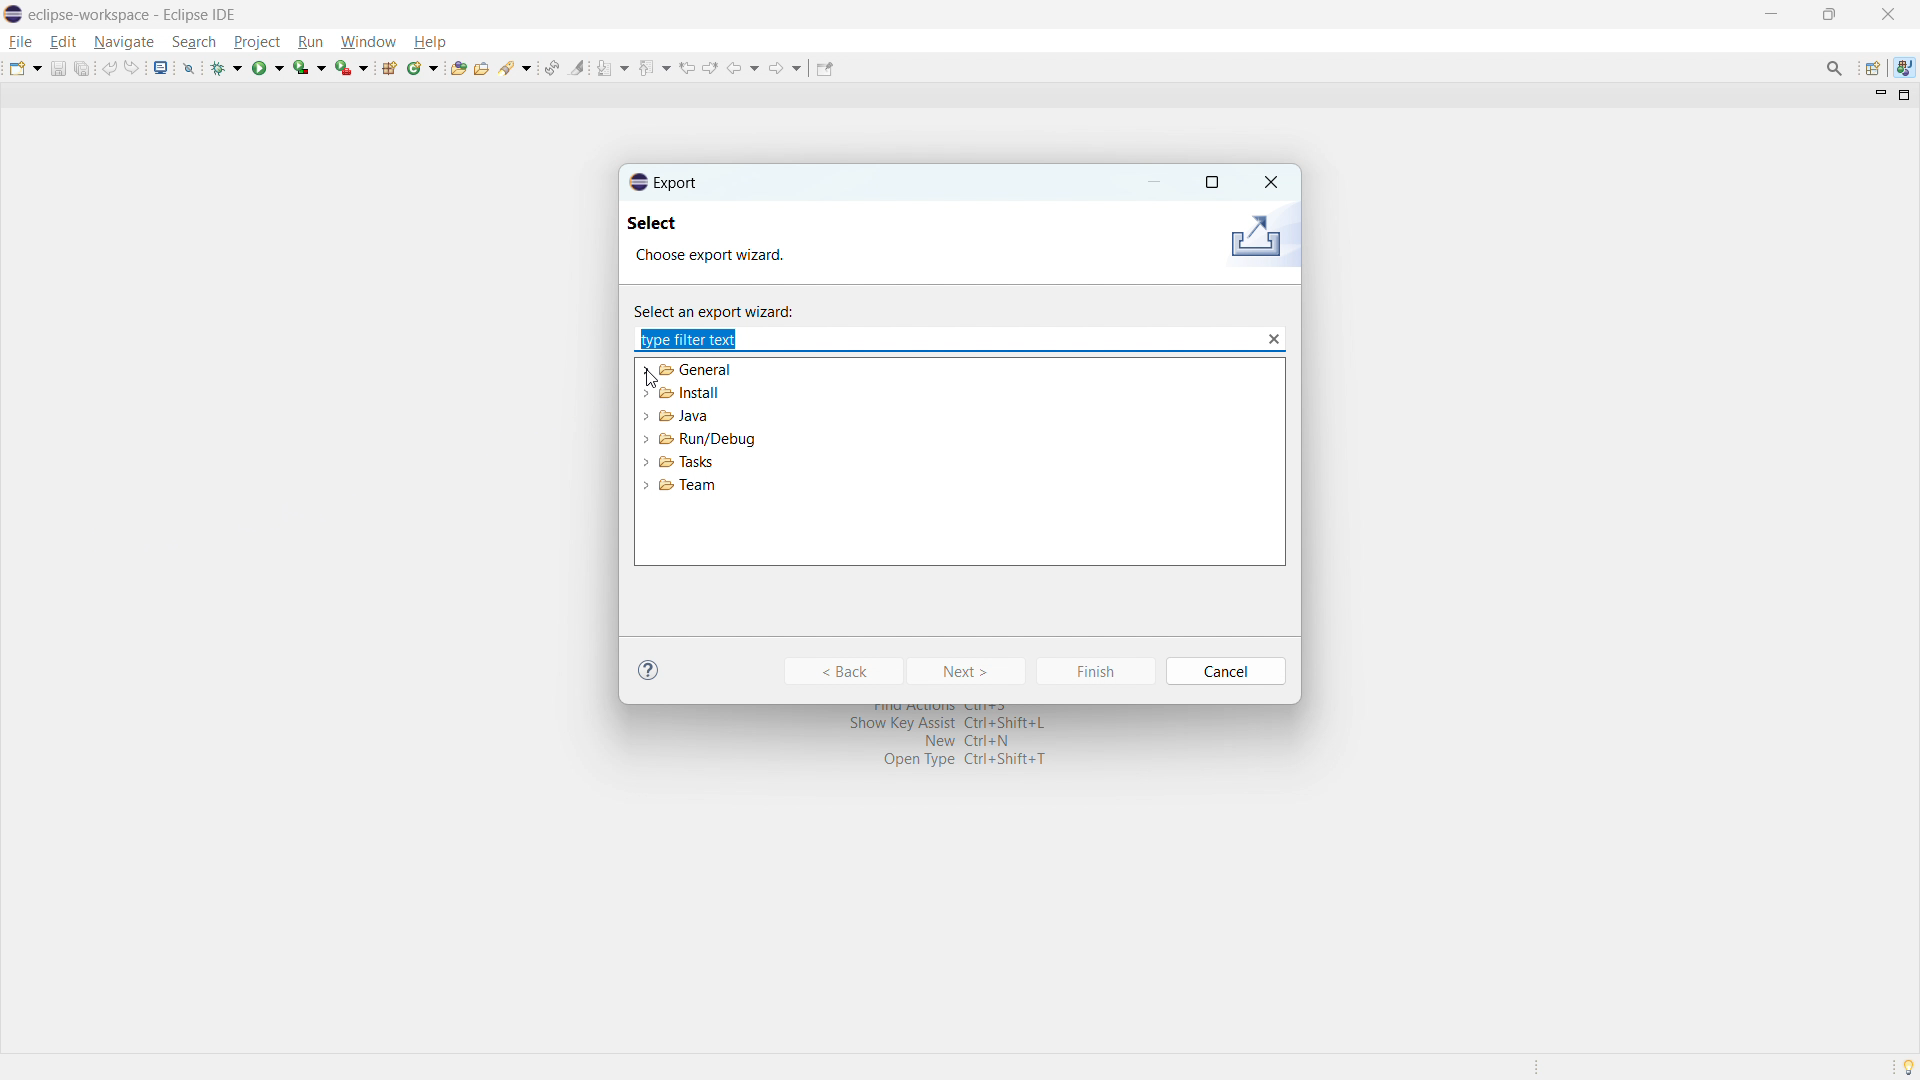 The width and height of the screenshot is (1920, 1080). What do you see at coordinates (688, 393) in the screenshot?
I see `install` at bounding box center [688, 393].